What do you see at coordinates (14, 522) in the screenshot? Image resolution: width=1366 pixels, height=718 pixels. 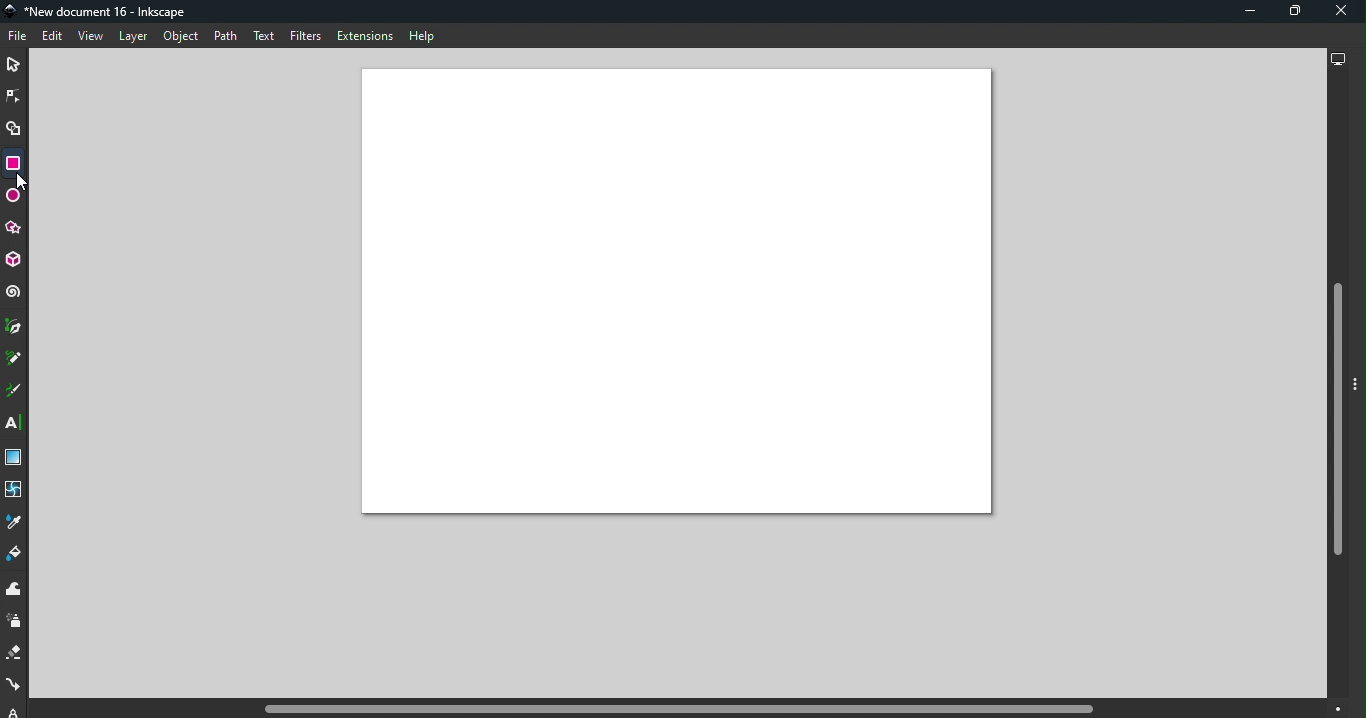 I see `Dropper tool` at bounding box center [14, 522].